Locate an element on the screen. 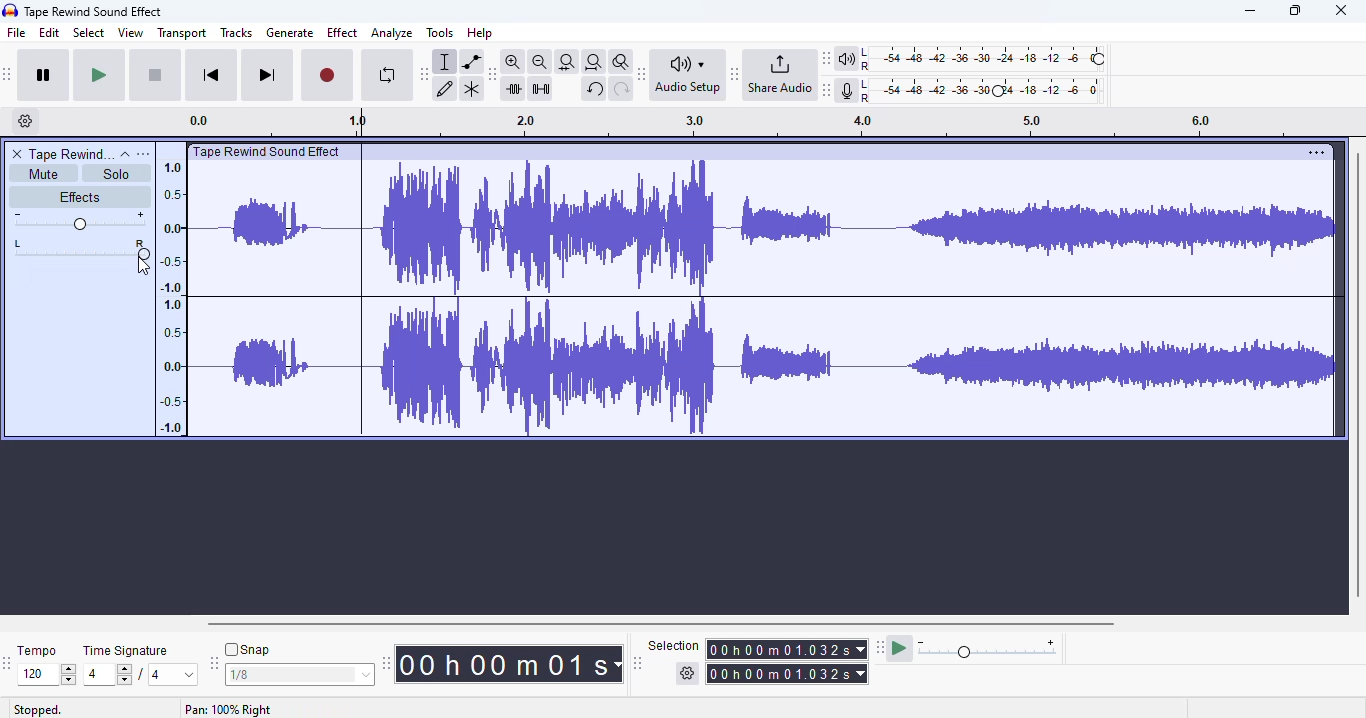 The image size is (1366, 718). logo is located at coordinates (10, 10).